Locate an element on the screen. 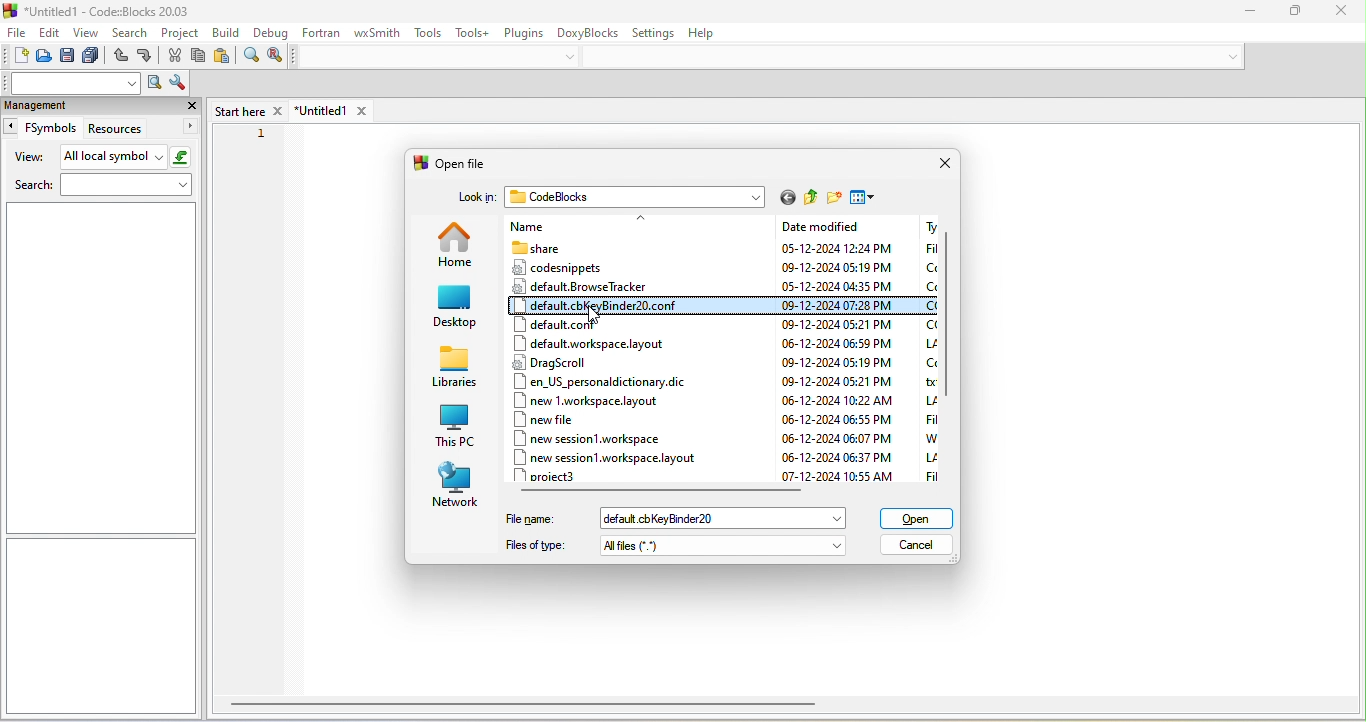 The width and height of the screenshot is (1366, 722). undo is located at coordinates (120, 57).